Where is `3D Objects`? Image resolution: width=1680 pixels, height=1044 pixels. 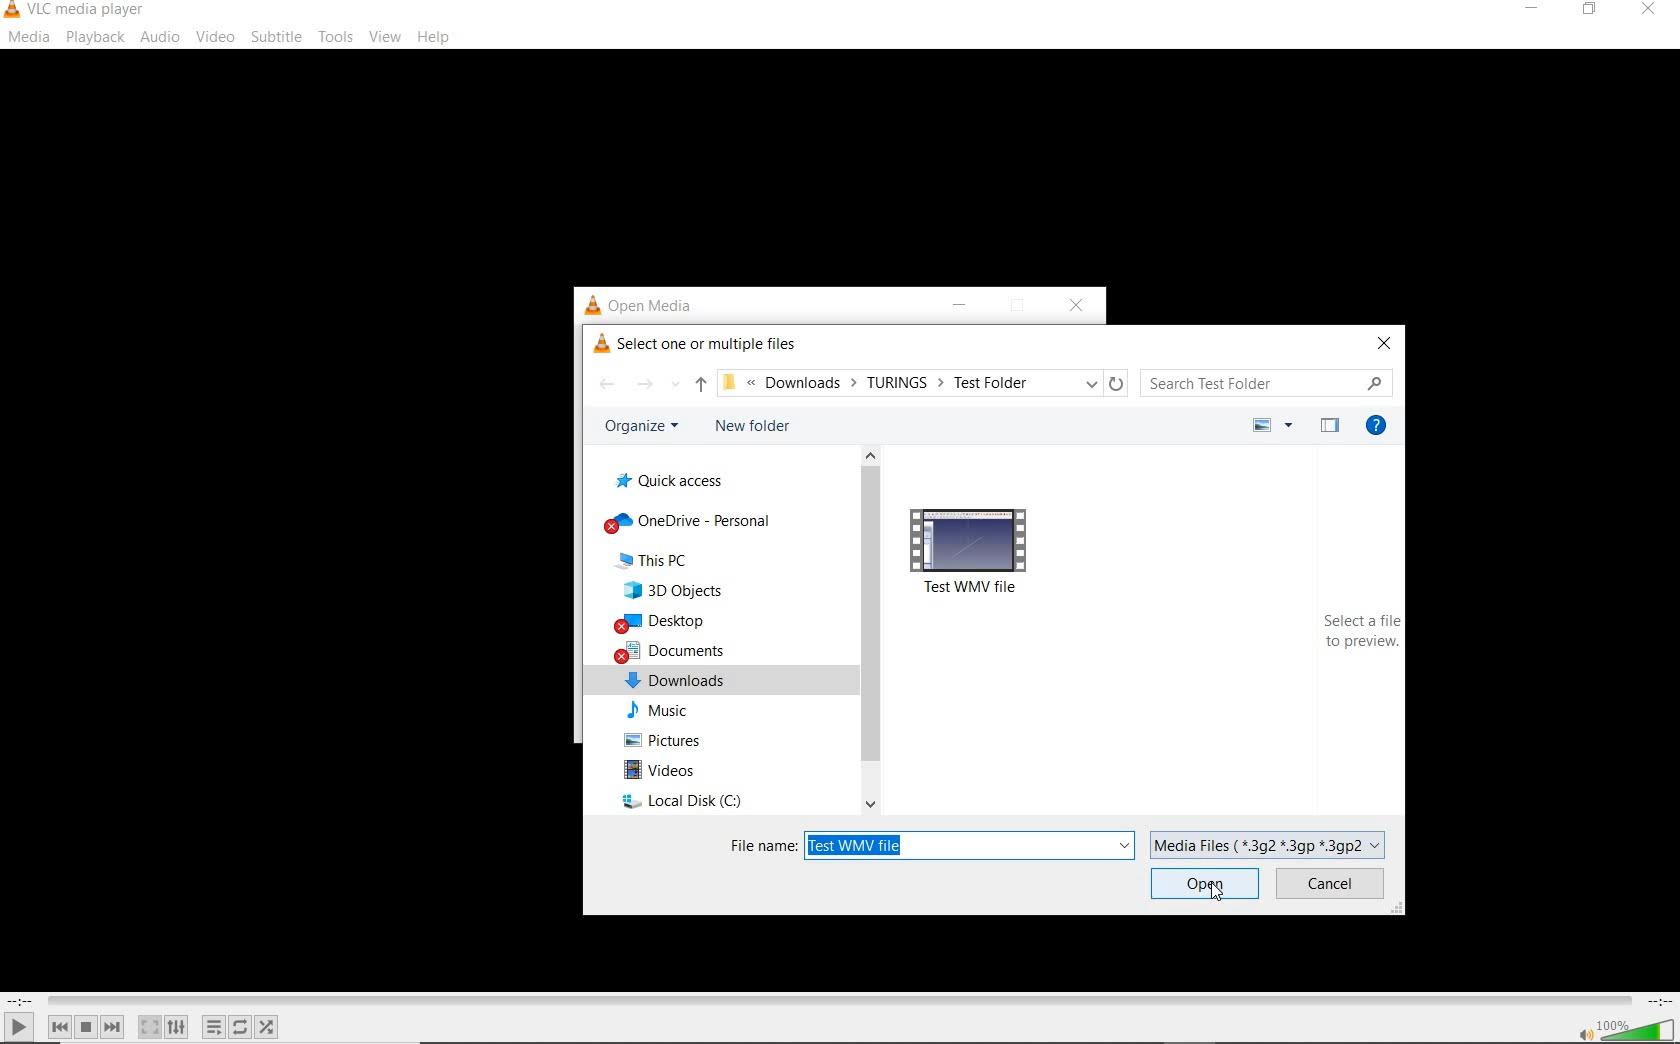
3D Objects is located at coordinates (674, 591).